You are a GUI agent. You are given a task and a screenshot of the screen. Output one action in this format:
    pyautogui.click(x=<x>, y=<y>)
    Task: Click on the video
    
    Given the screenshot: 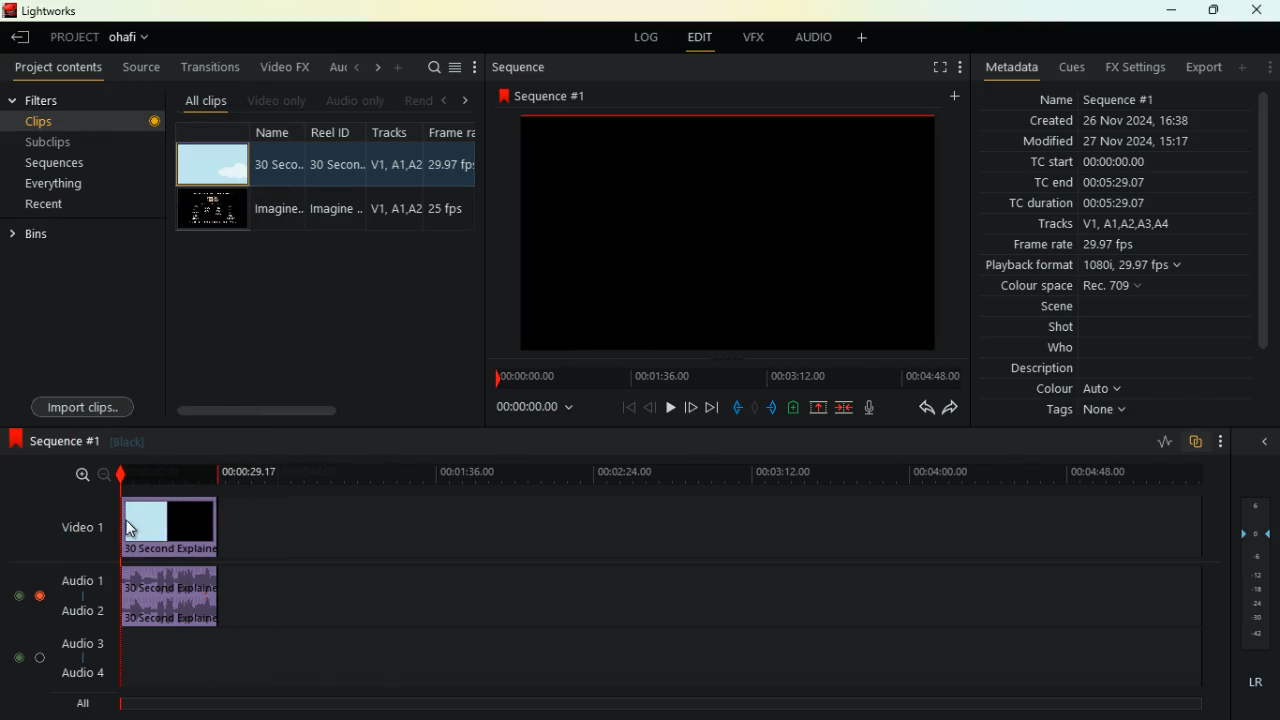 What is the action you would take?
    pyautogui.click(x=208, y=163)
    